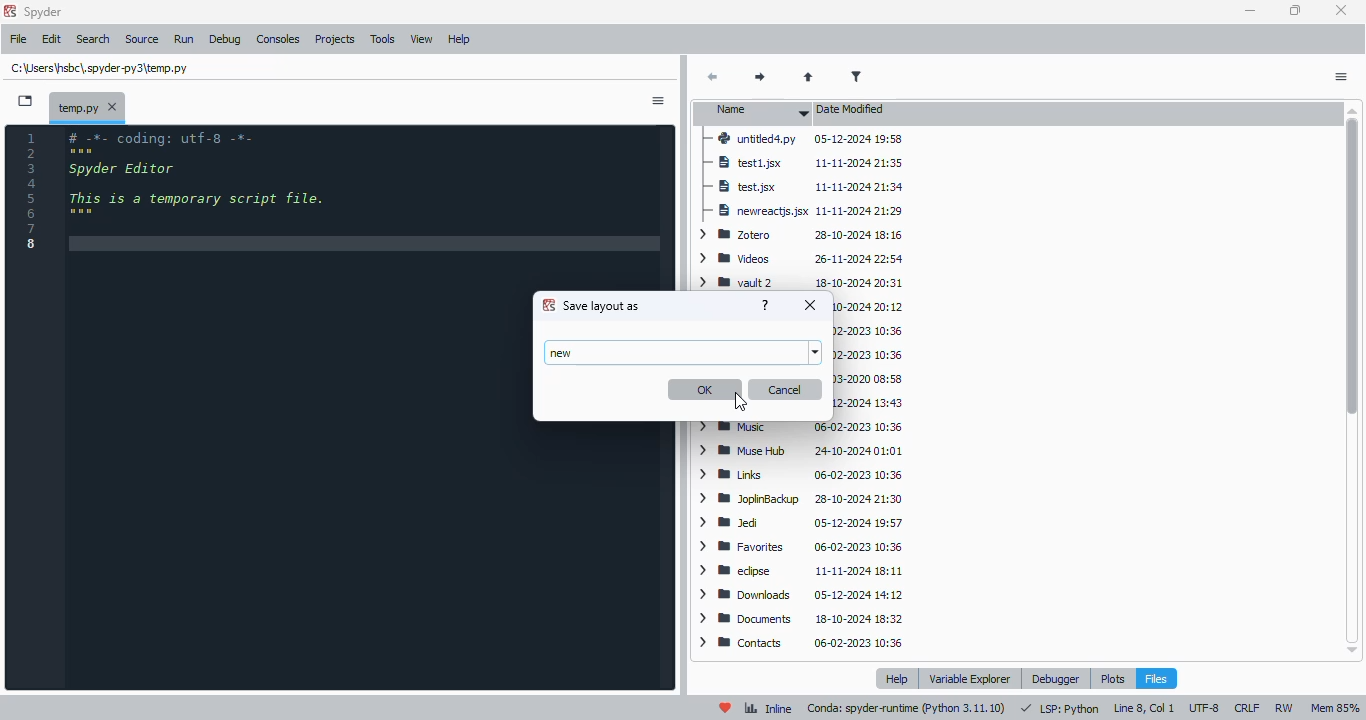  Describe the element at coordinates (1249, 11) in the screenshot. I see `minimize` at that location.